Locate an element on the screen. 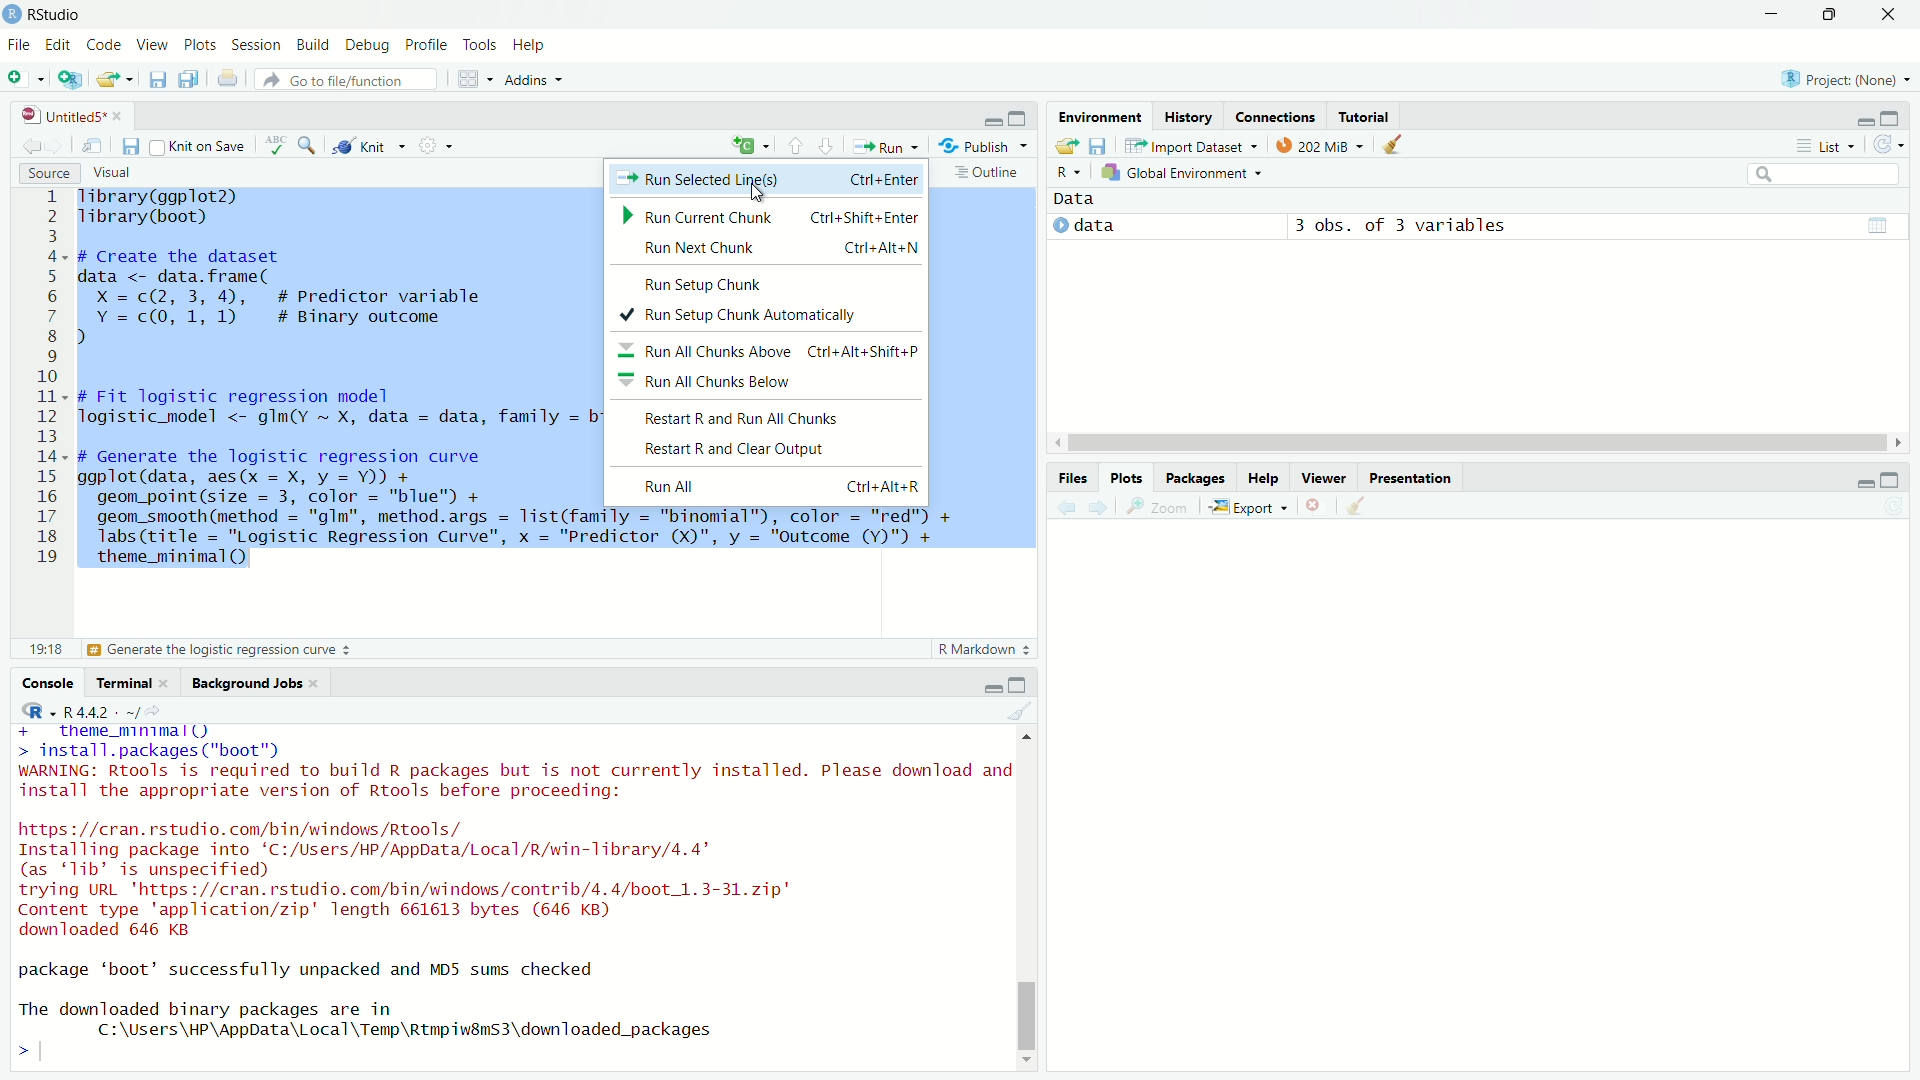  Debug is located at coordinates (366, 44).